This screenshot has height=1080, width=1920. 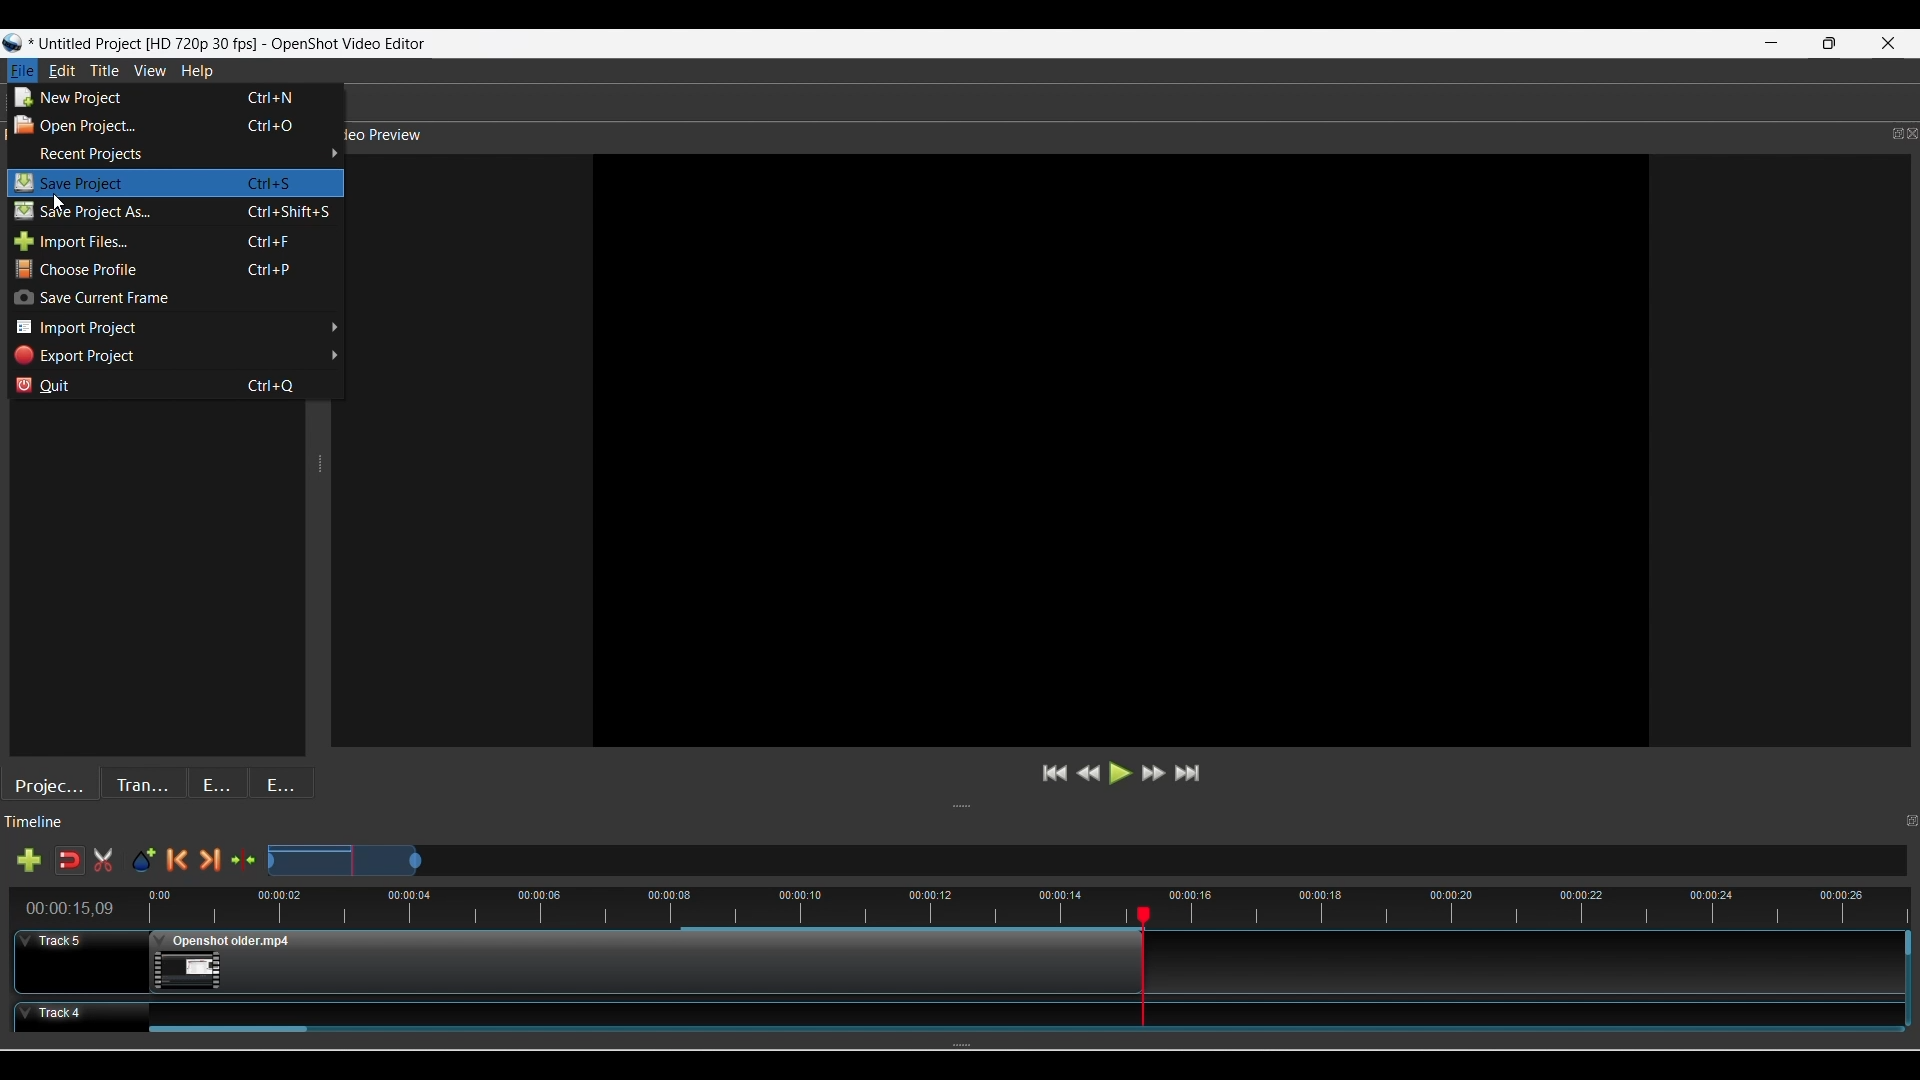 I want to click on Clip at Track Panel, so click(x=1005, y=1011).